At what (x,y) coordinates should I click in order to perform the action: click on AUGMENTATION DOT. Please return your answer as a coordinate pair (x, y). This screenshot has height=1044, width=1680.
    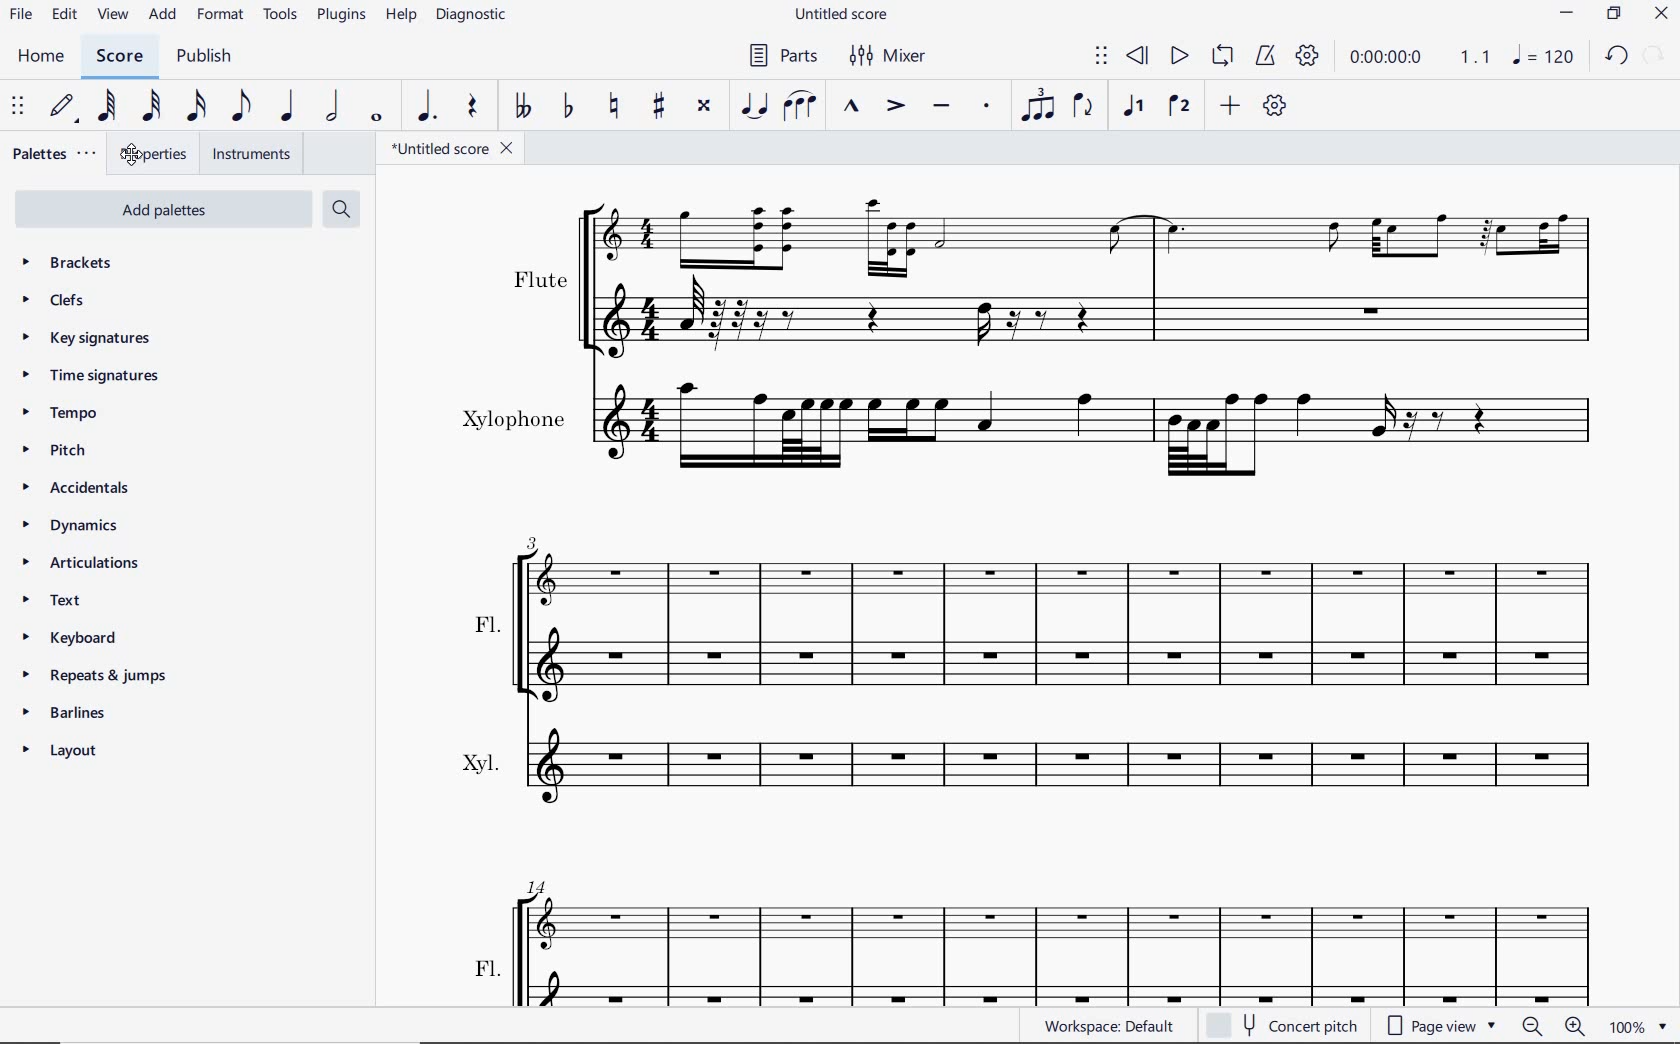
    Looking at the image, I should click on (424, 108).